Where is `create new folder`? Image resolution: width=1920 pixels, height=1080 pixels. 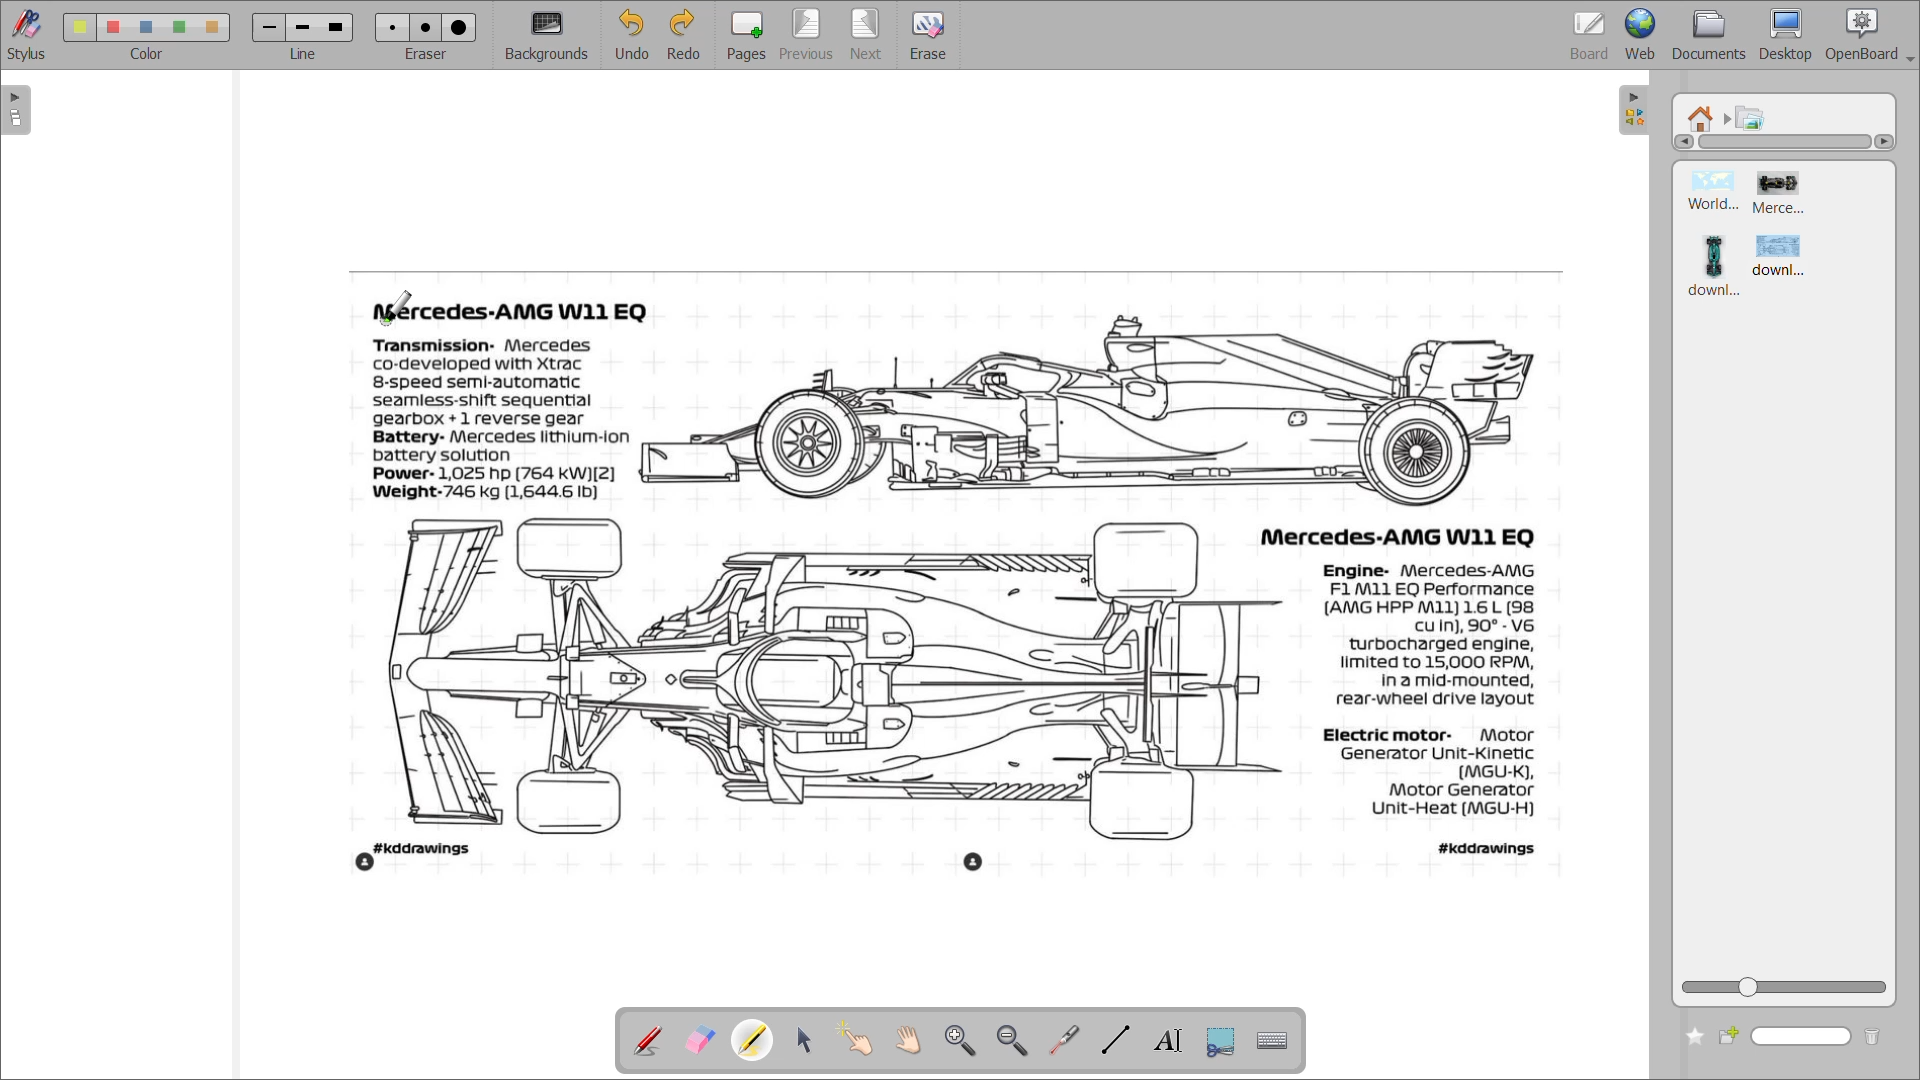
create new folder is located at coordinates (1732, 1037).